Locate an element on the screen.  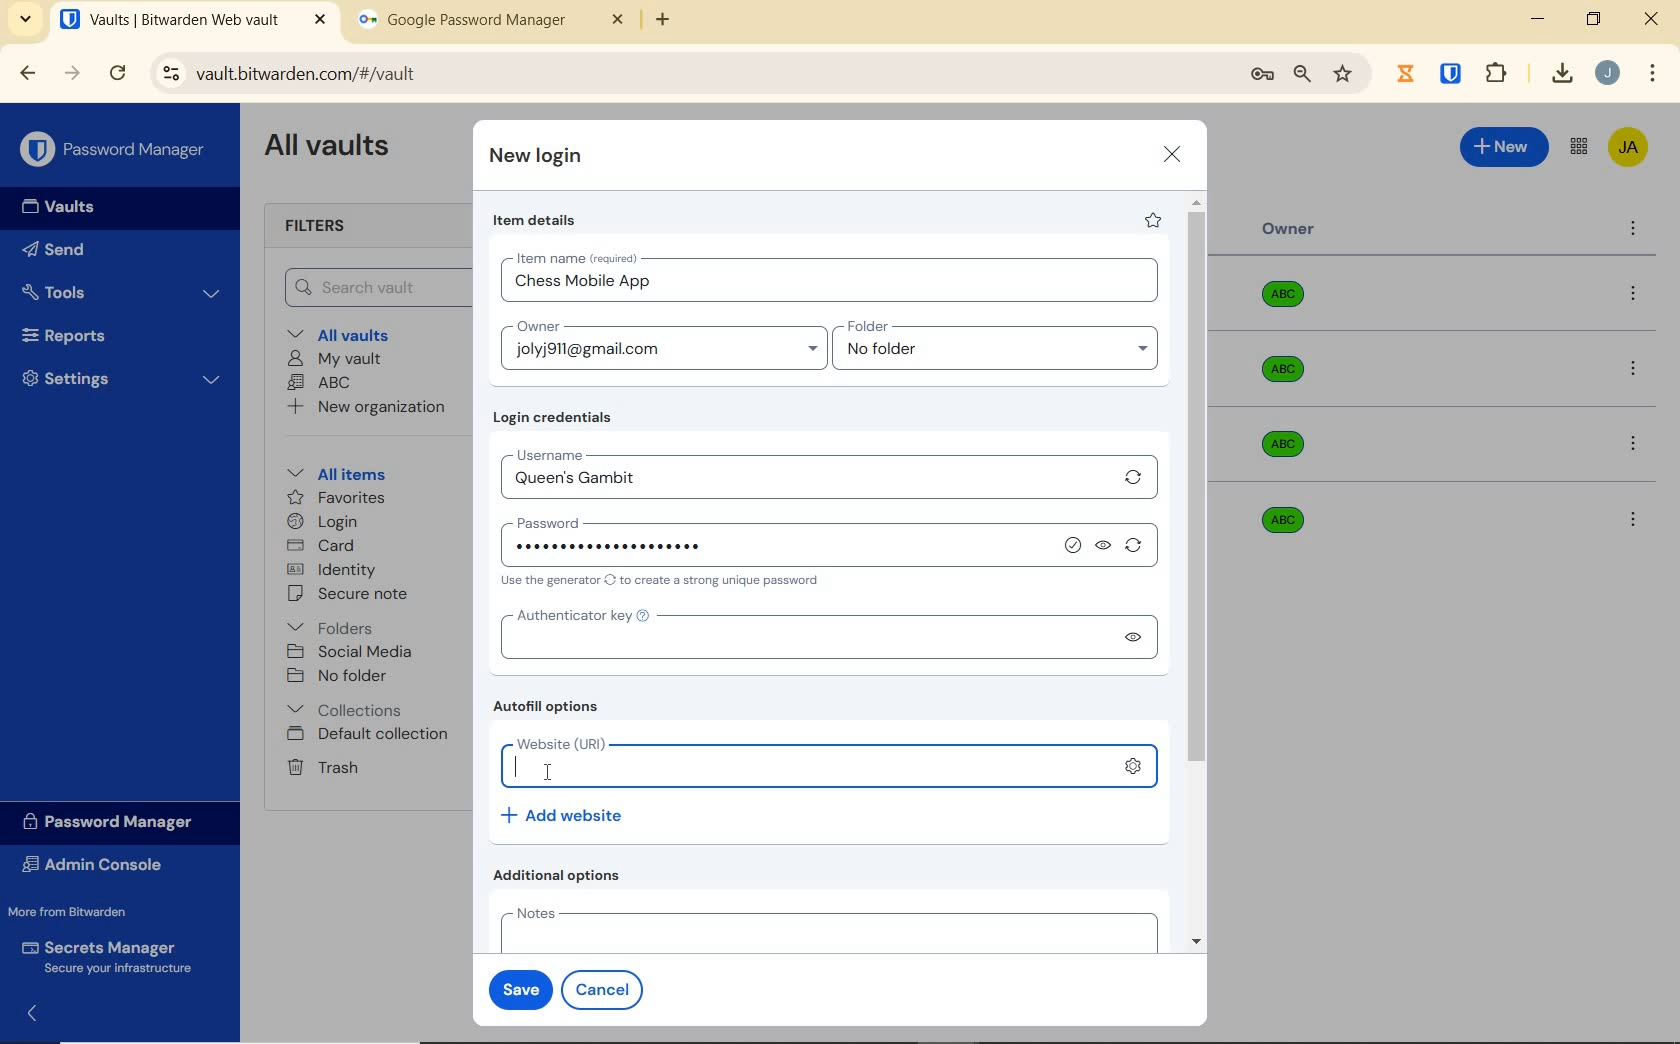
New organization is located at coordinates (364, 407).